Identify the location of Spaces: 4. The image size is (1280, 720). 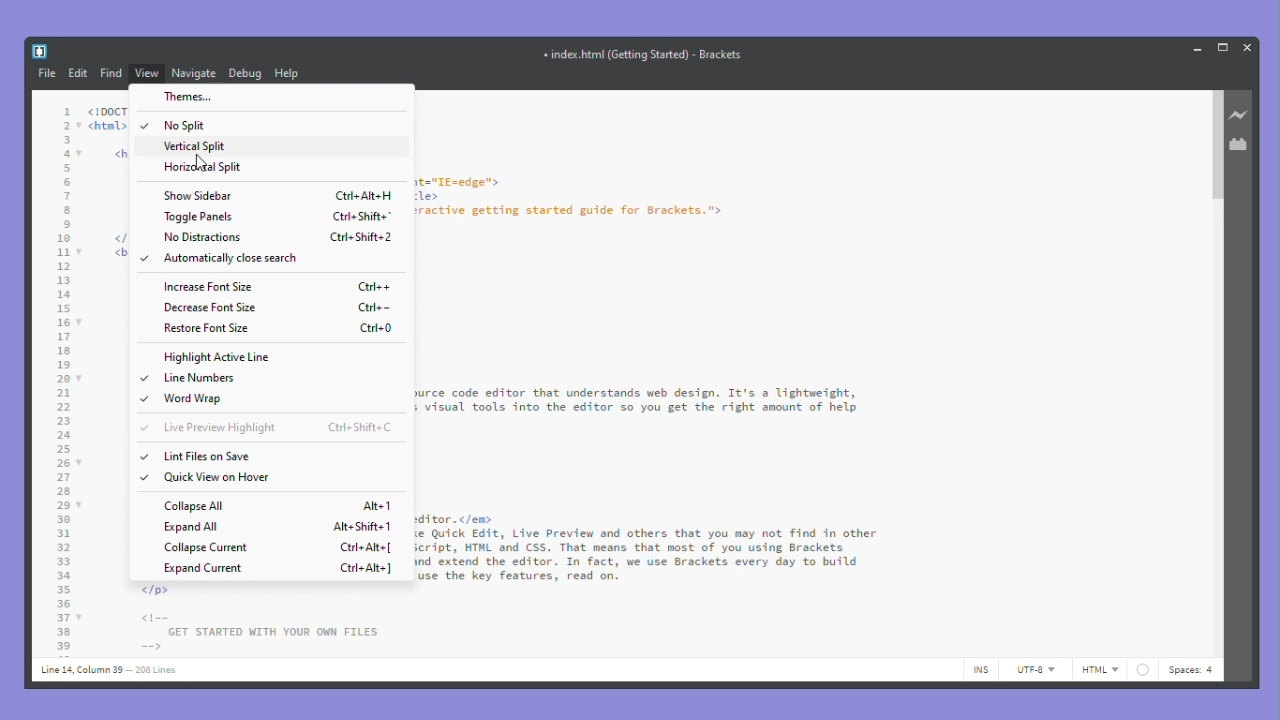
(1193, 669).